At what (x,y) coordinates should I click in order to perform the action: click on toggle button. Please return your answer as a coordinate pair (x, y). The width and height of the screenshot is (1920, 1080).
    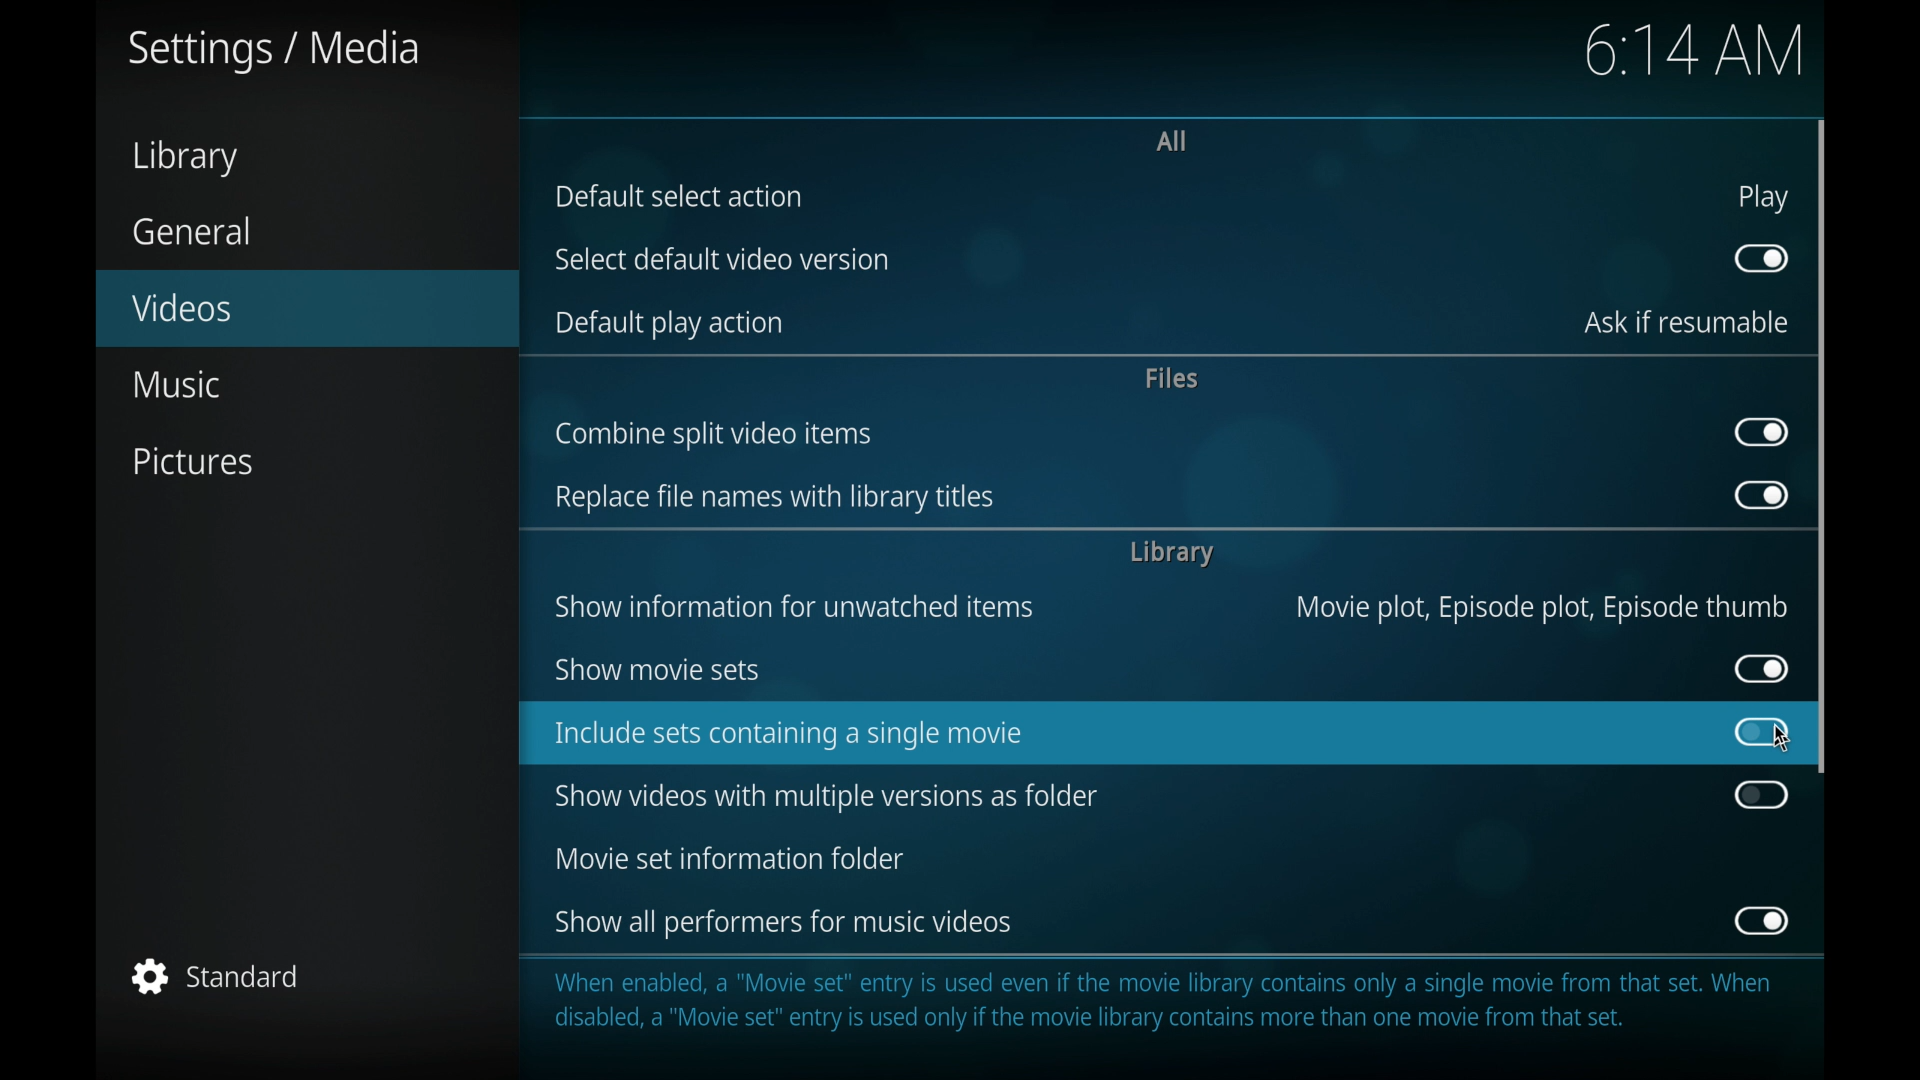
    Looking at the image, I should click on (1760, 432).